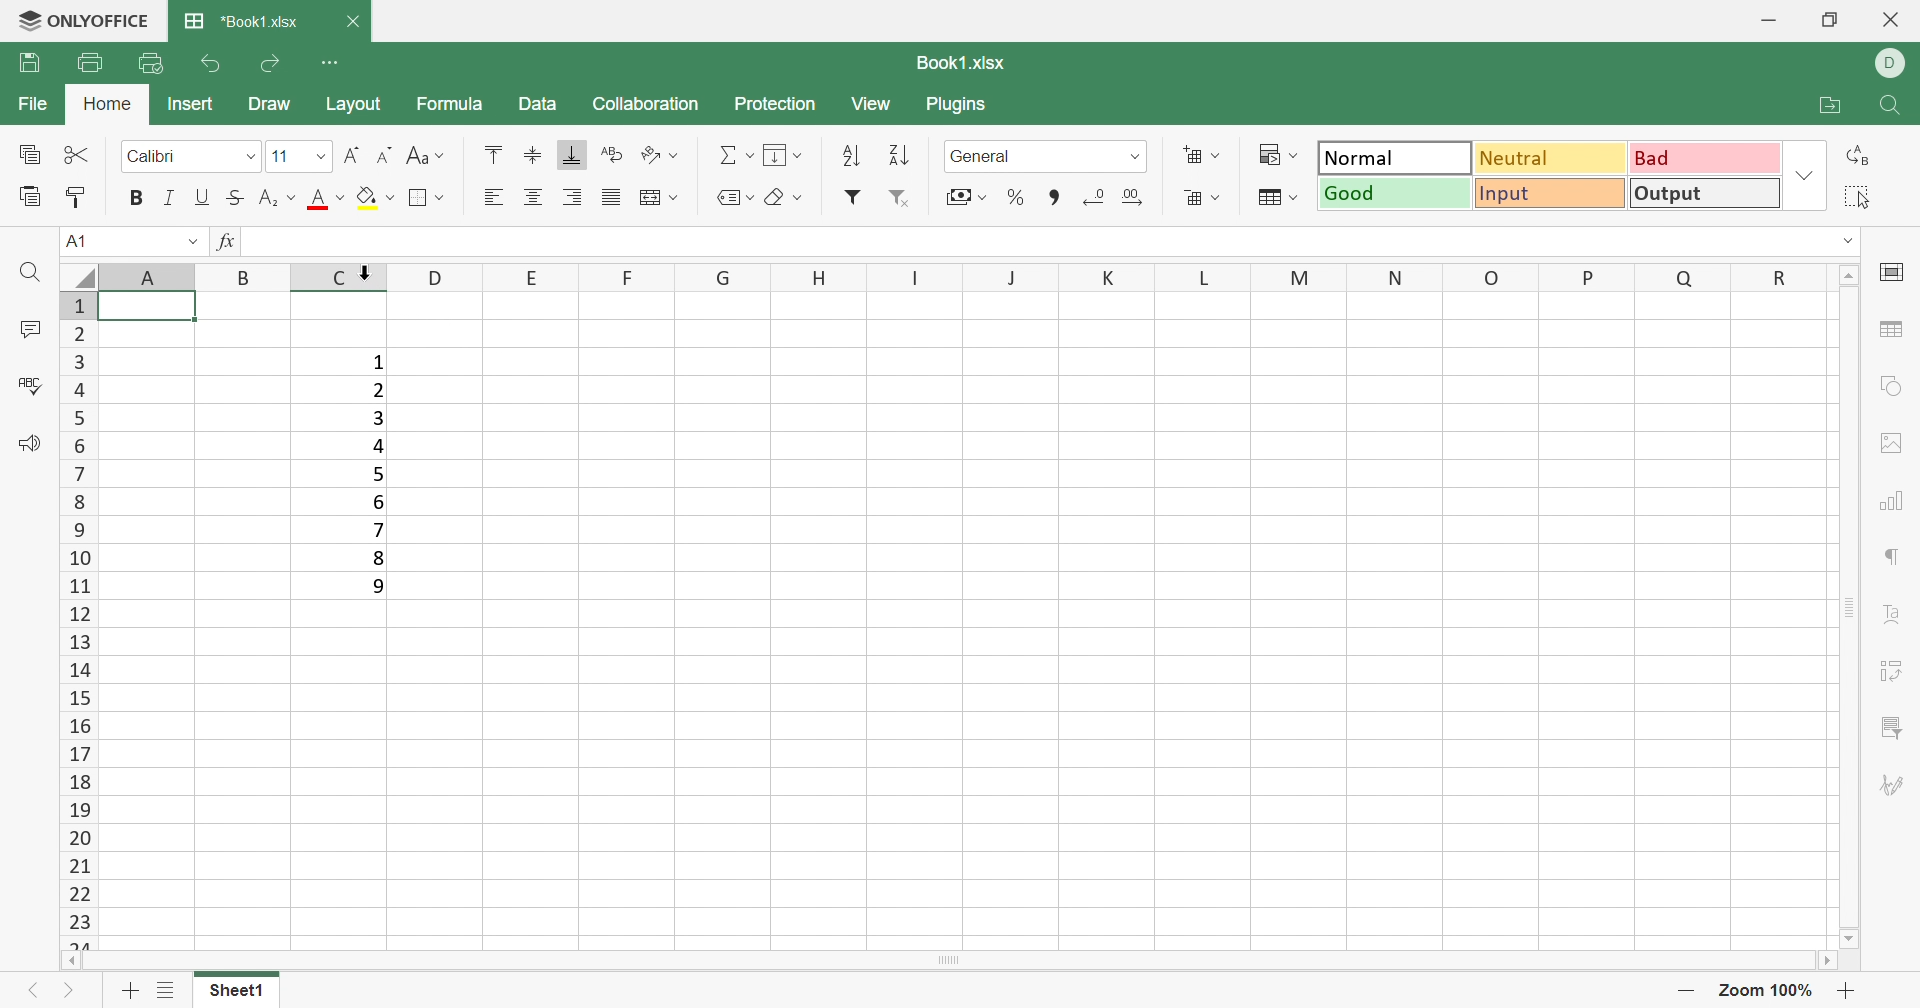  I want to click on Delete cells, so click(1201, 199).